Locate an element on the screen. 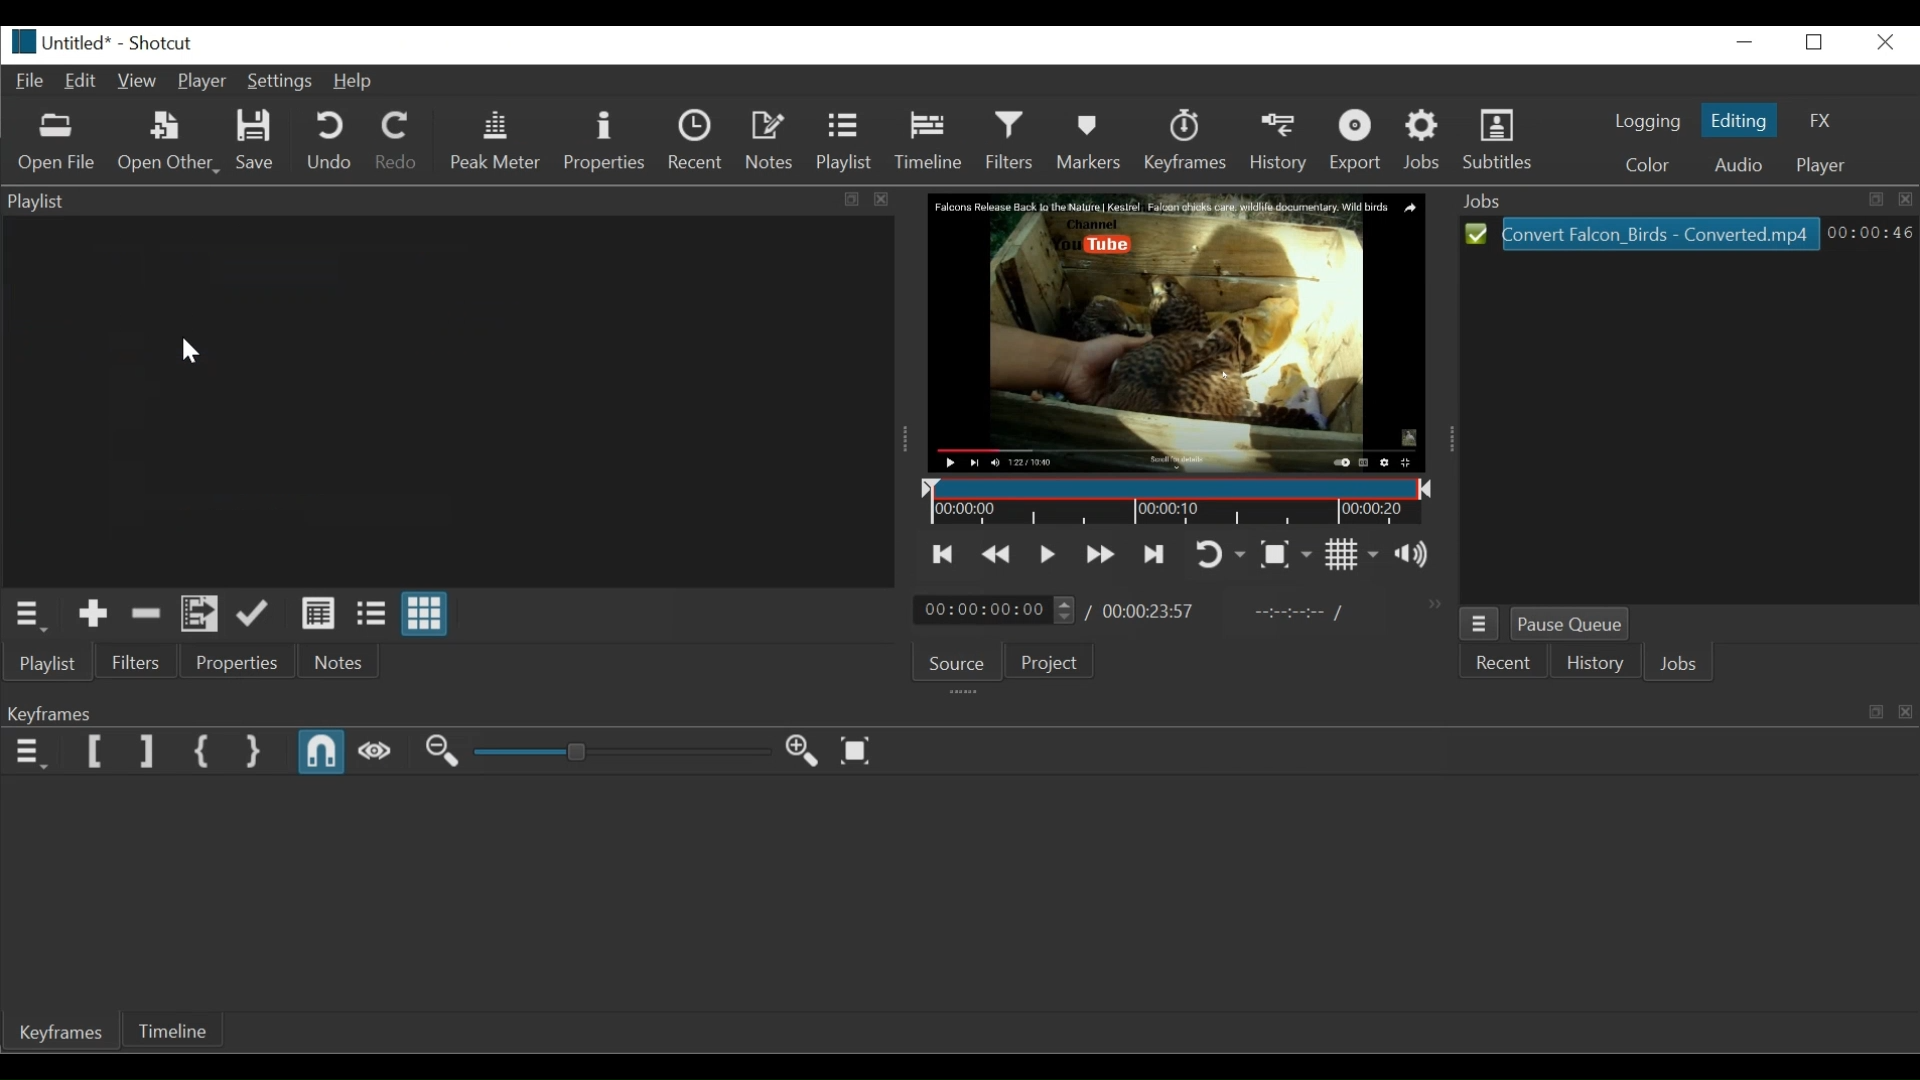 The width and height of the screenshot is (1920, 1080). Update is located at coordinates (254, 618).